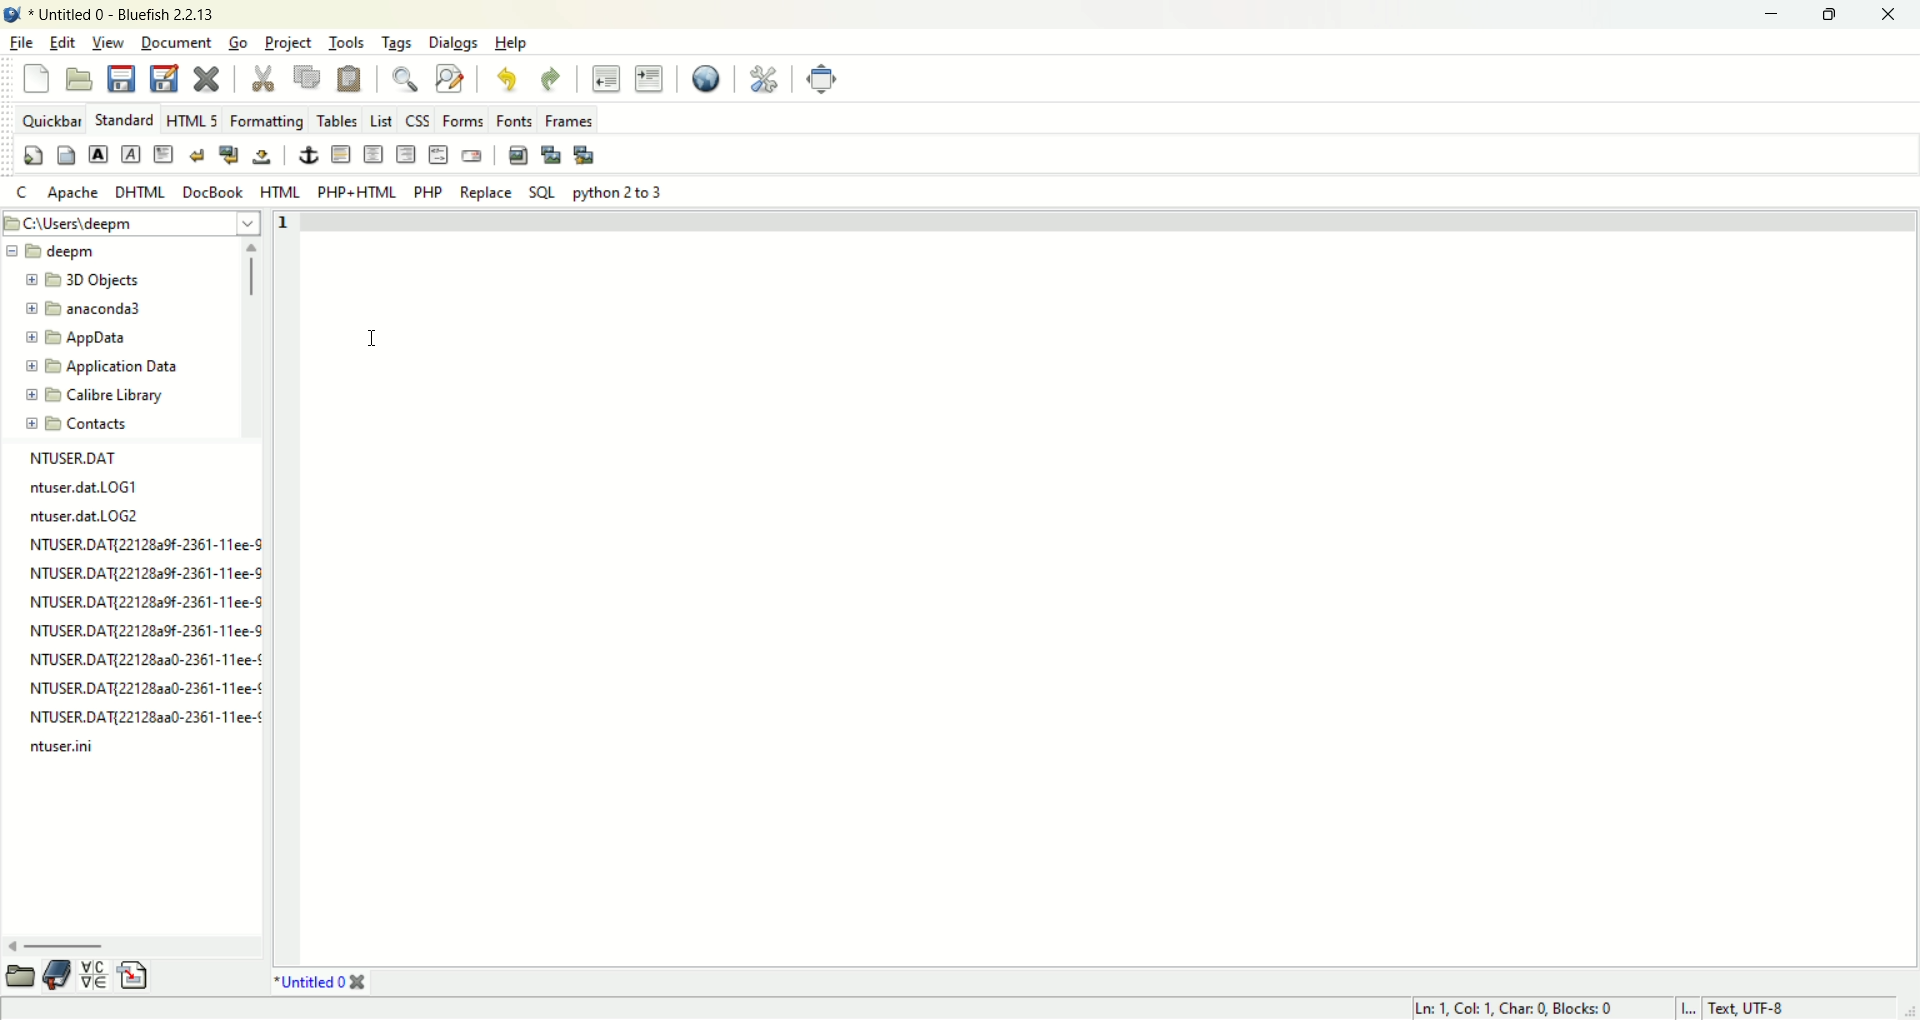 The height and width of the screenshot is (1020, 1920). I want to click on List, so click(383, 120).